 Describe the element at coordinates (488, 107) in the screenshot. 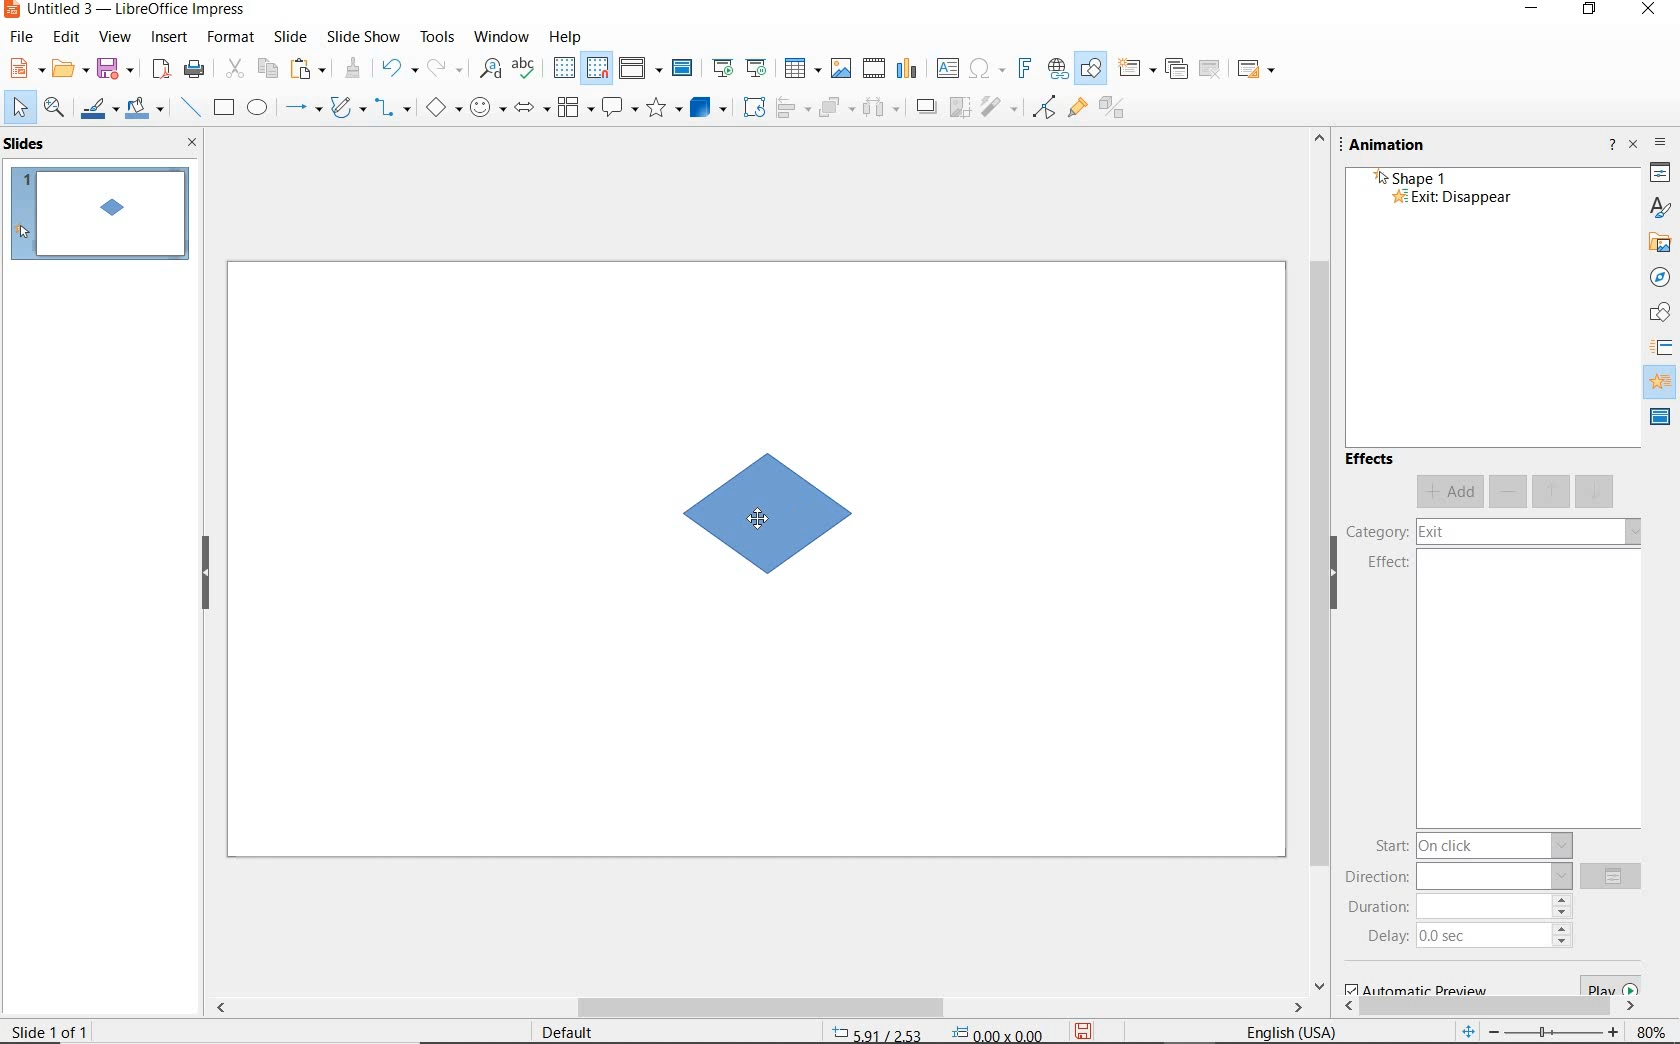

I see `symbol shapes` at that location.